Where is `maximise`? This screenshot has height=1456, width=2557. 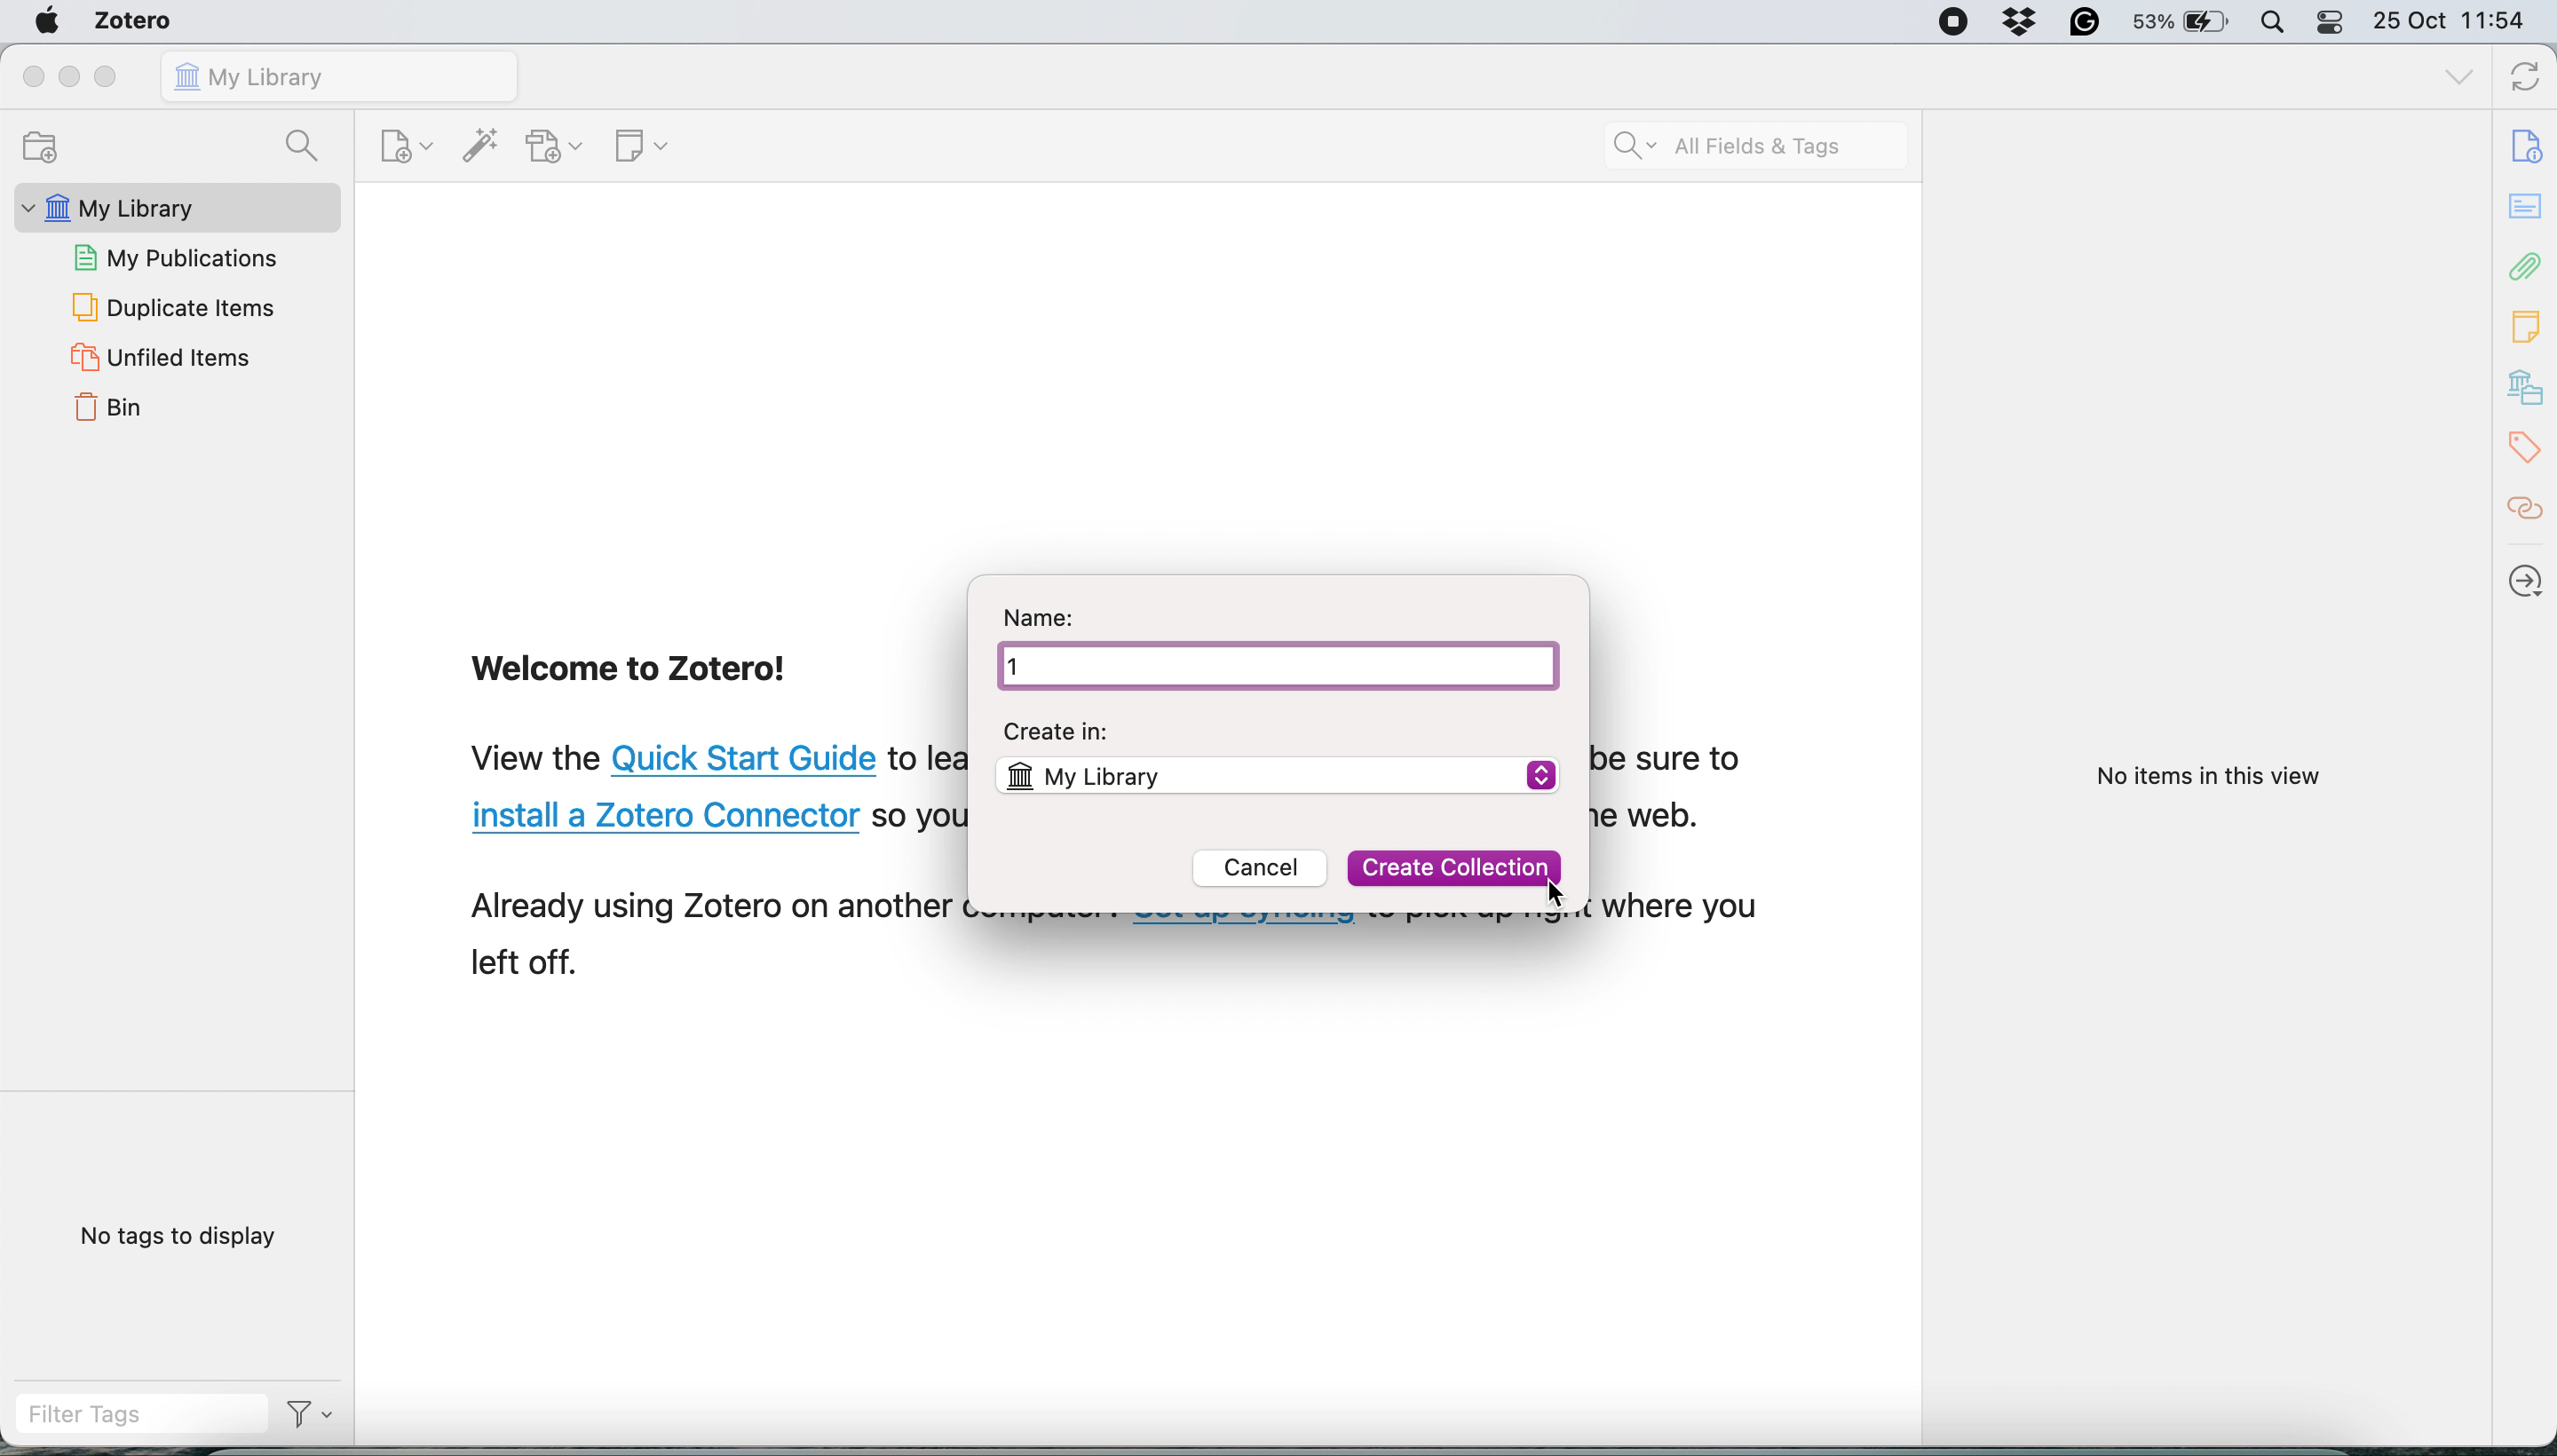
maximise is located at coordinates (108, 76).